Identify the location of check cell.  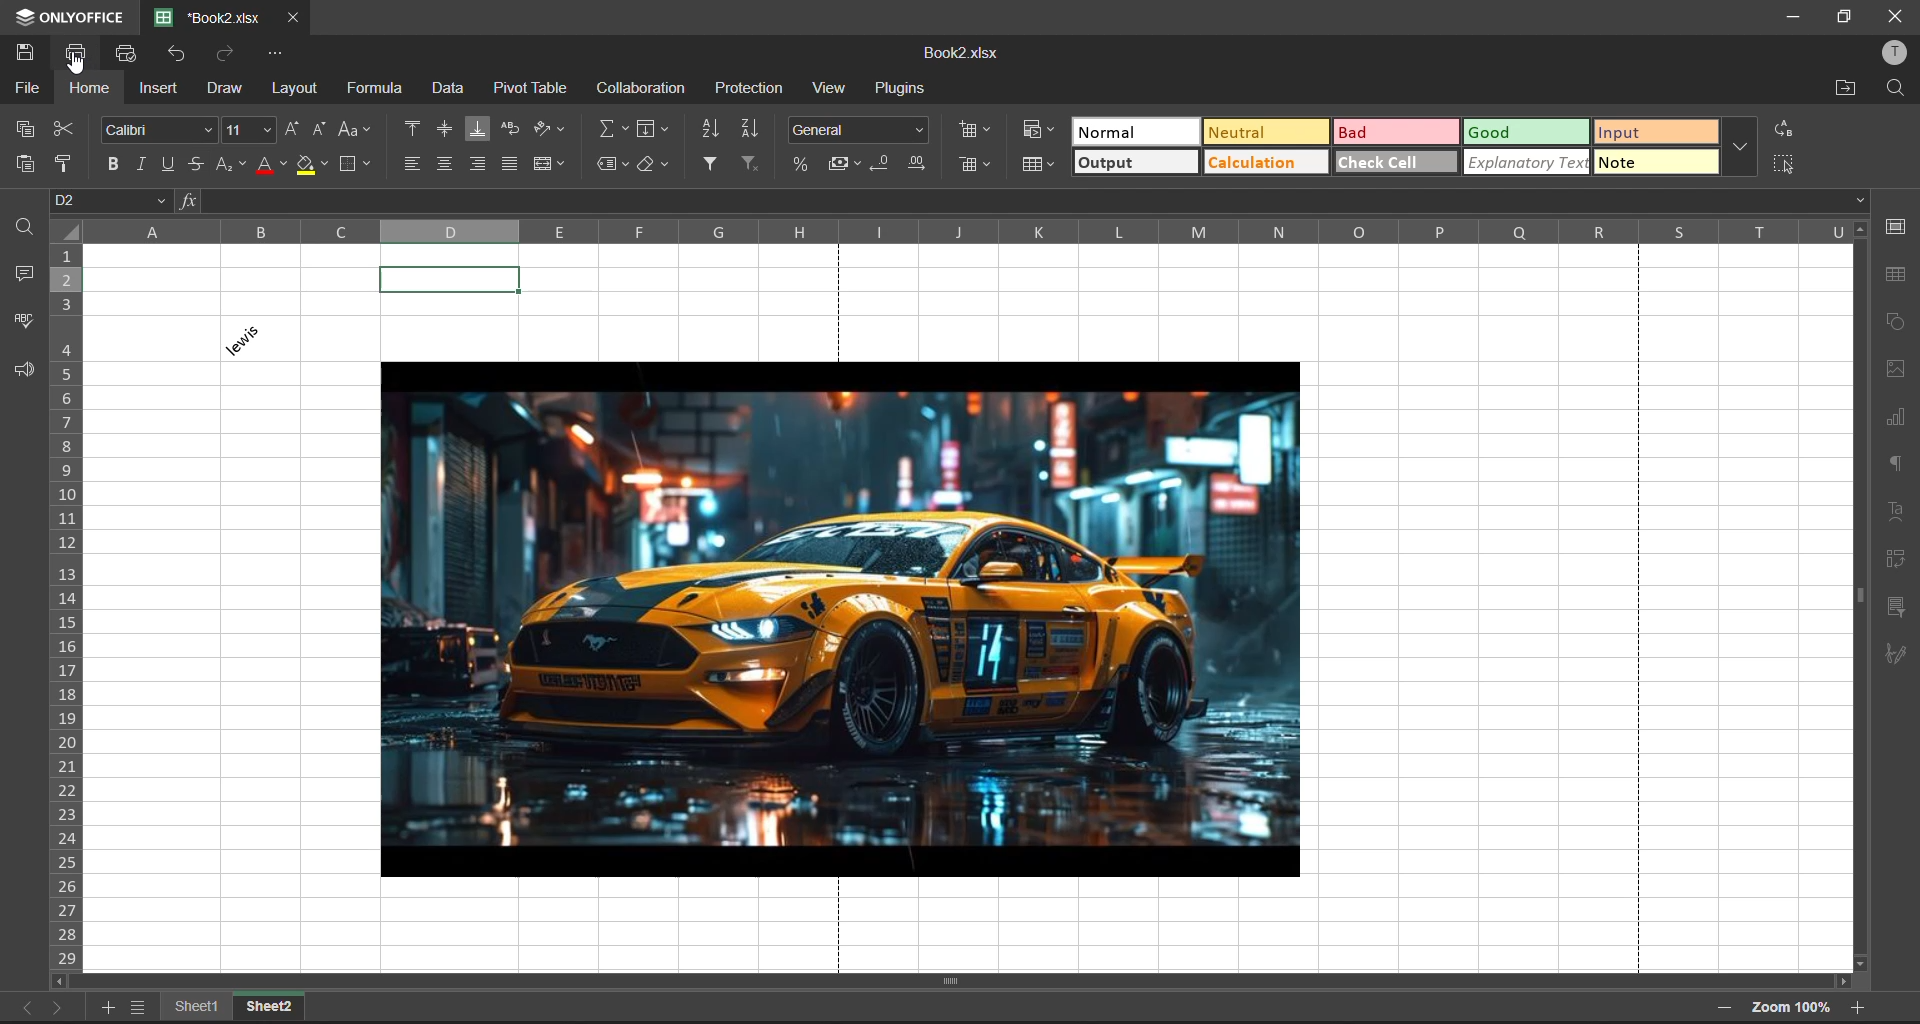
(1395, 161).